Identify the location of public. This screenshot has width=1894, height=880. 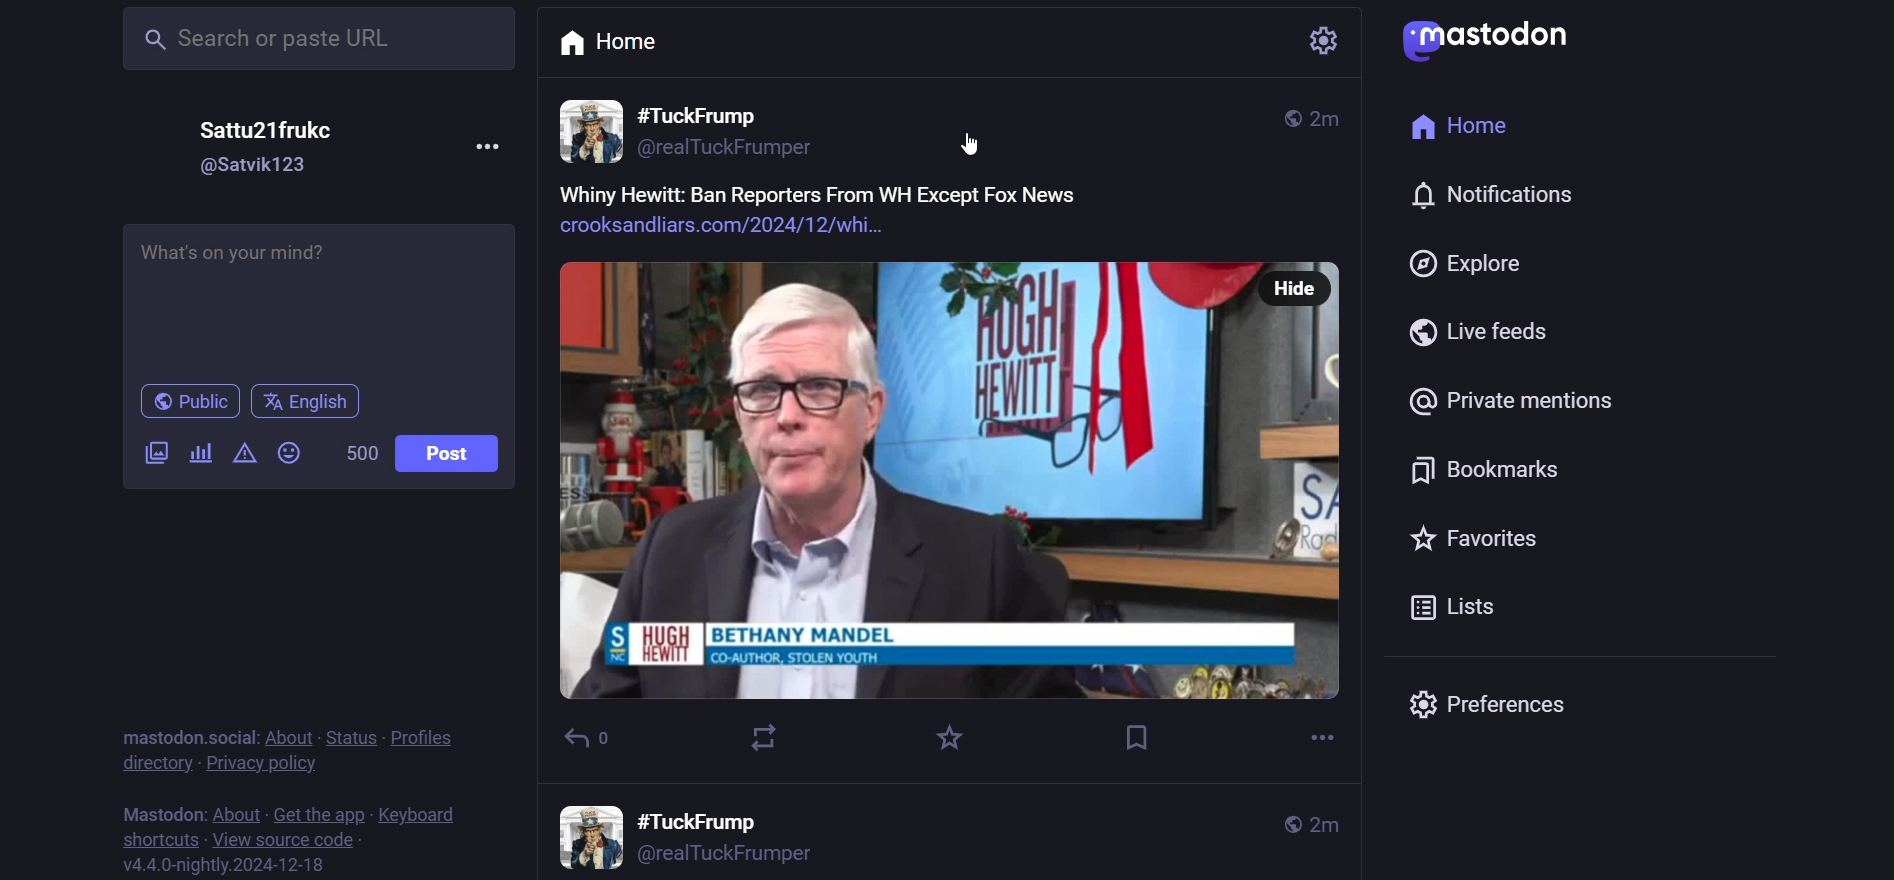
(1290, 119).